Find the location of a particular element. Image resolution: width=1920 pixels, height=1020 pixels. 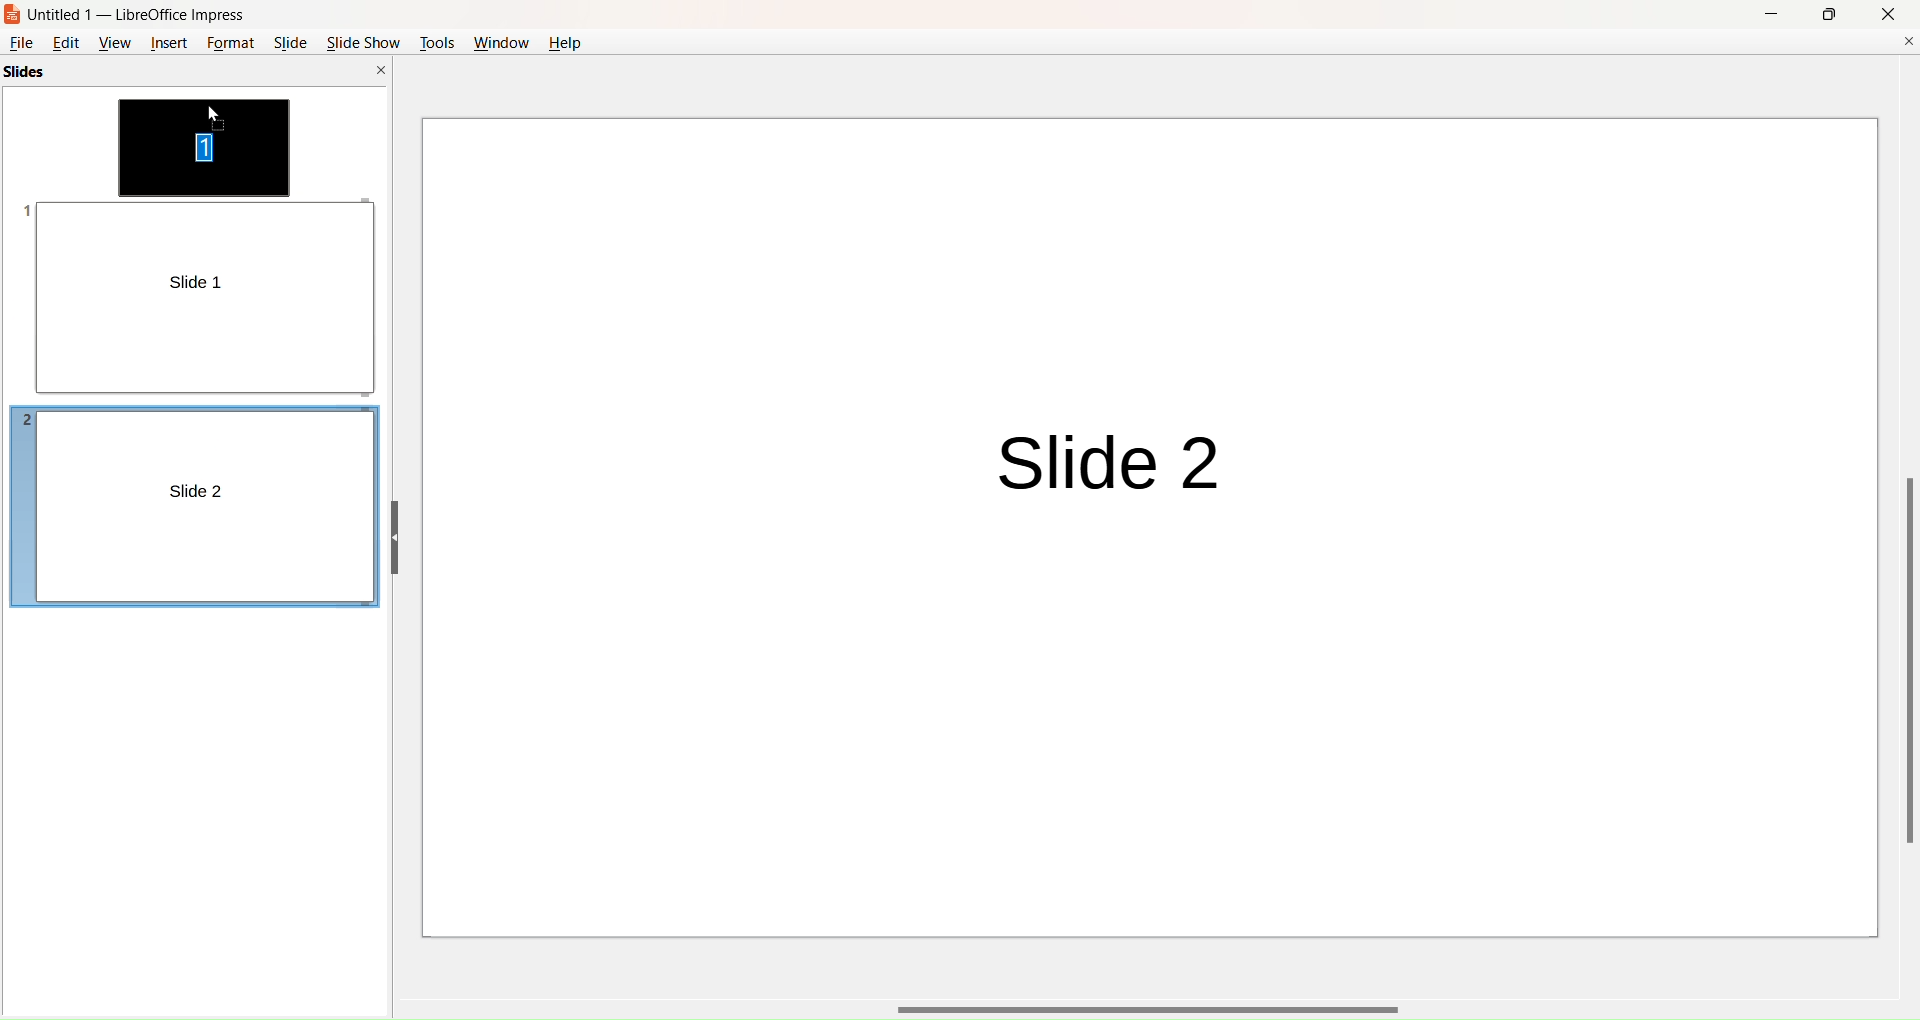

insert is located at coordinates (170, 45).